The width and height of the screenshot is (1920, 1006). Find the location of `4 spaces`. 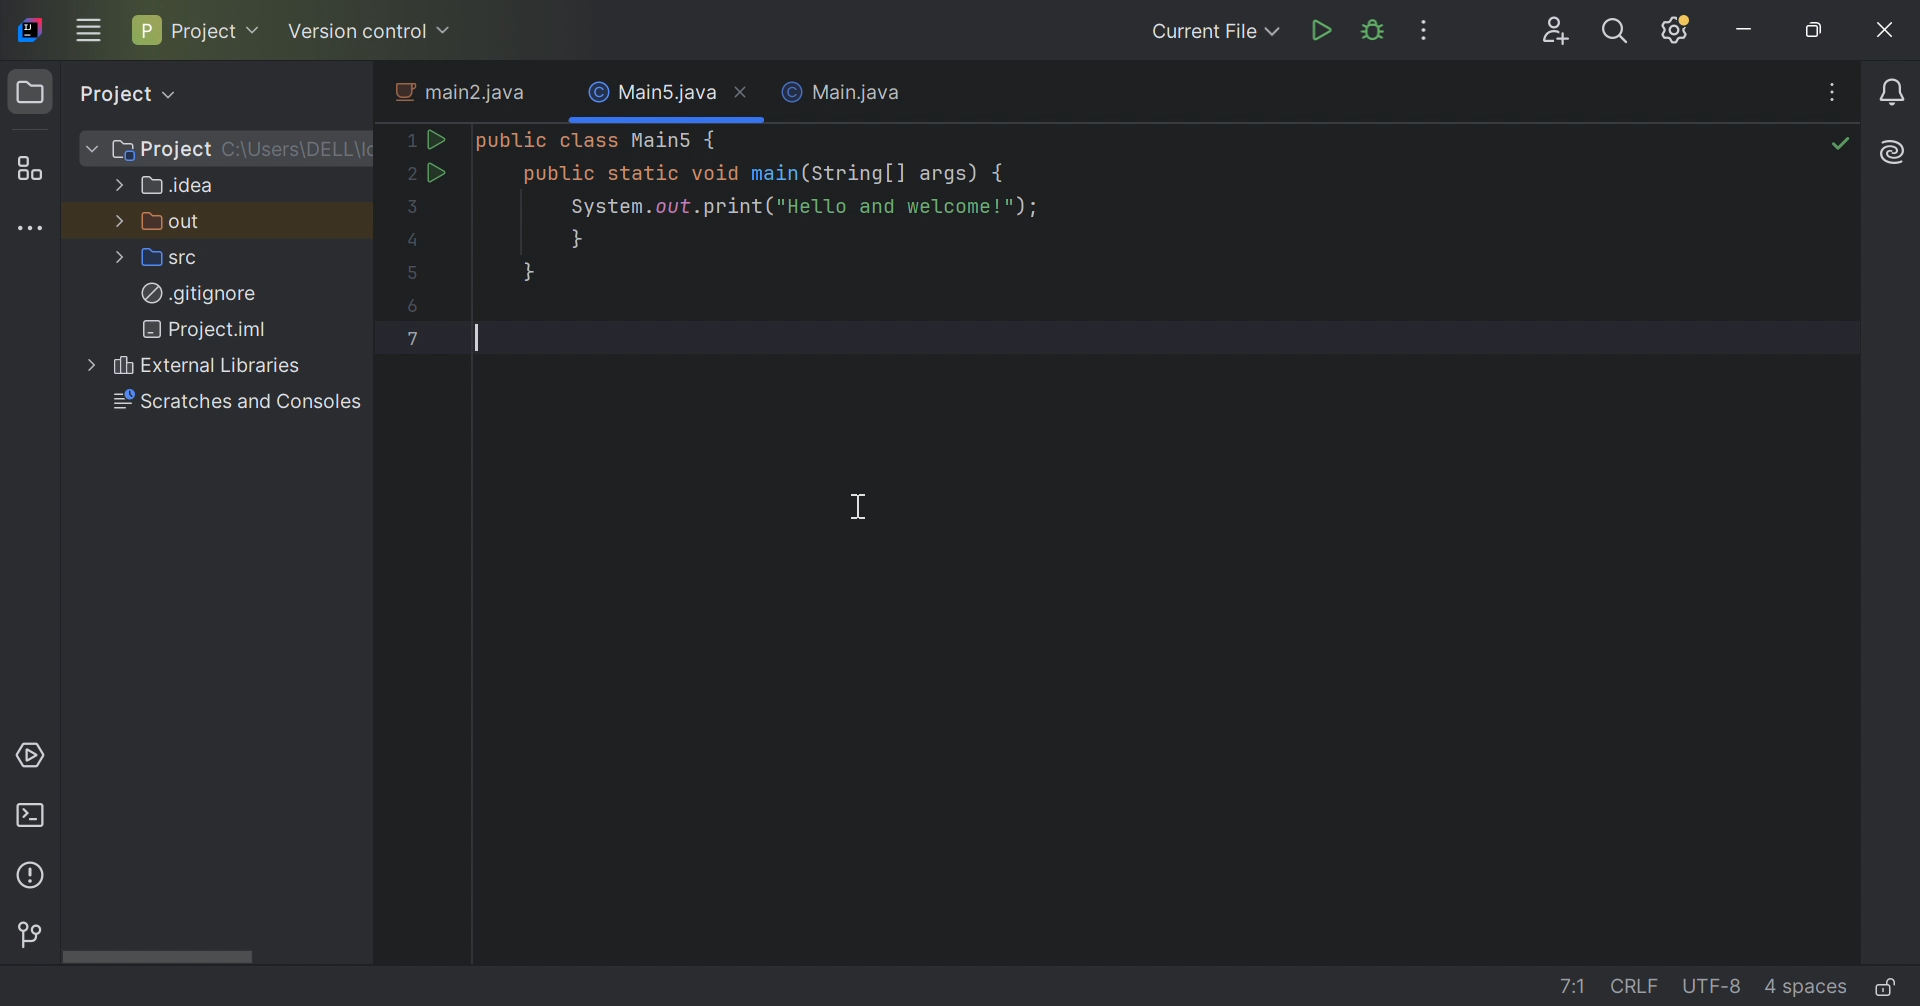

4 spaces is located at coordinates (1810, 986).